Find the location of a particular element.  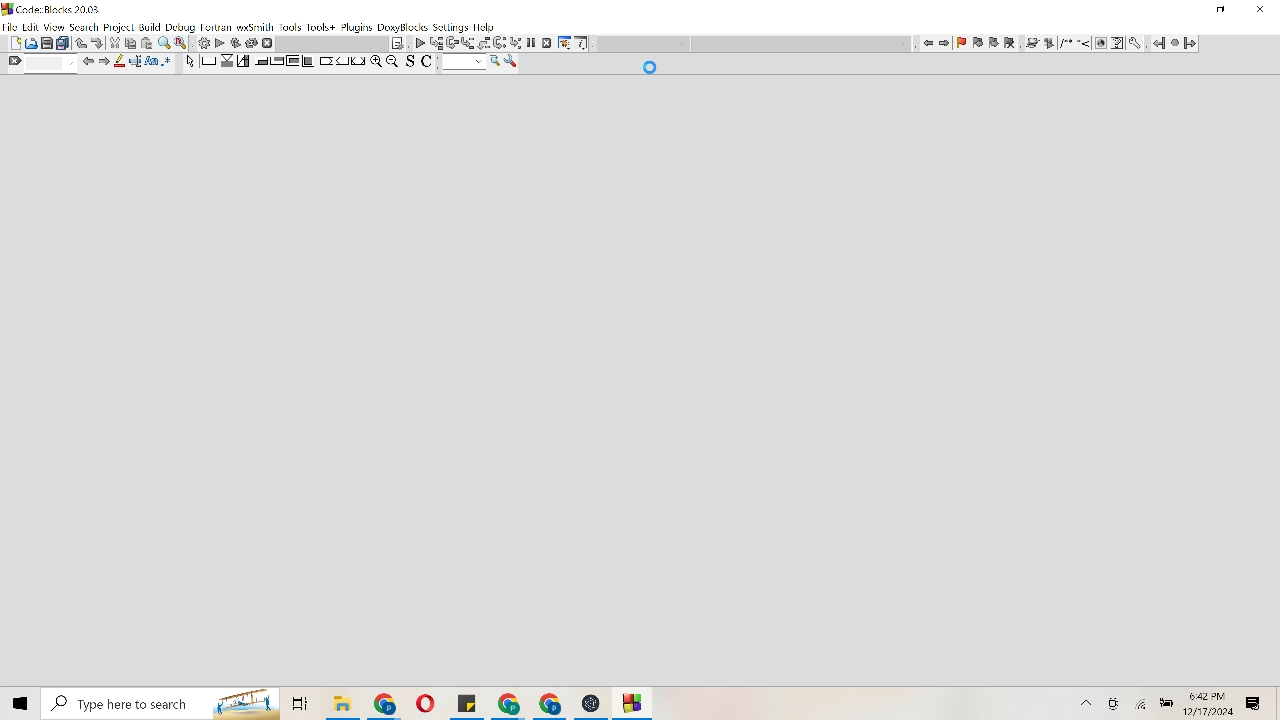

Tools is located at coordinates (512, 62).